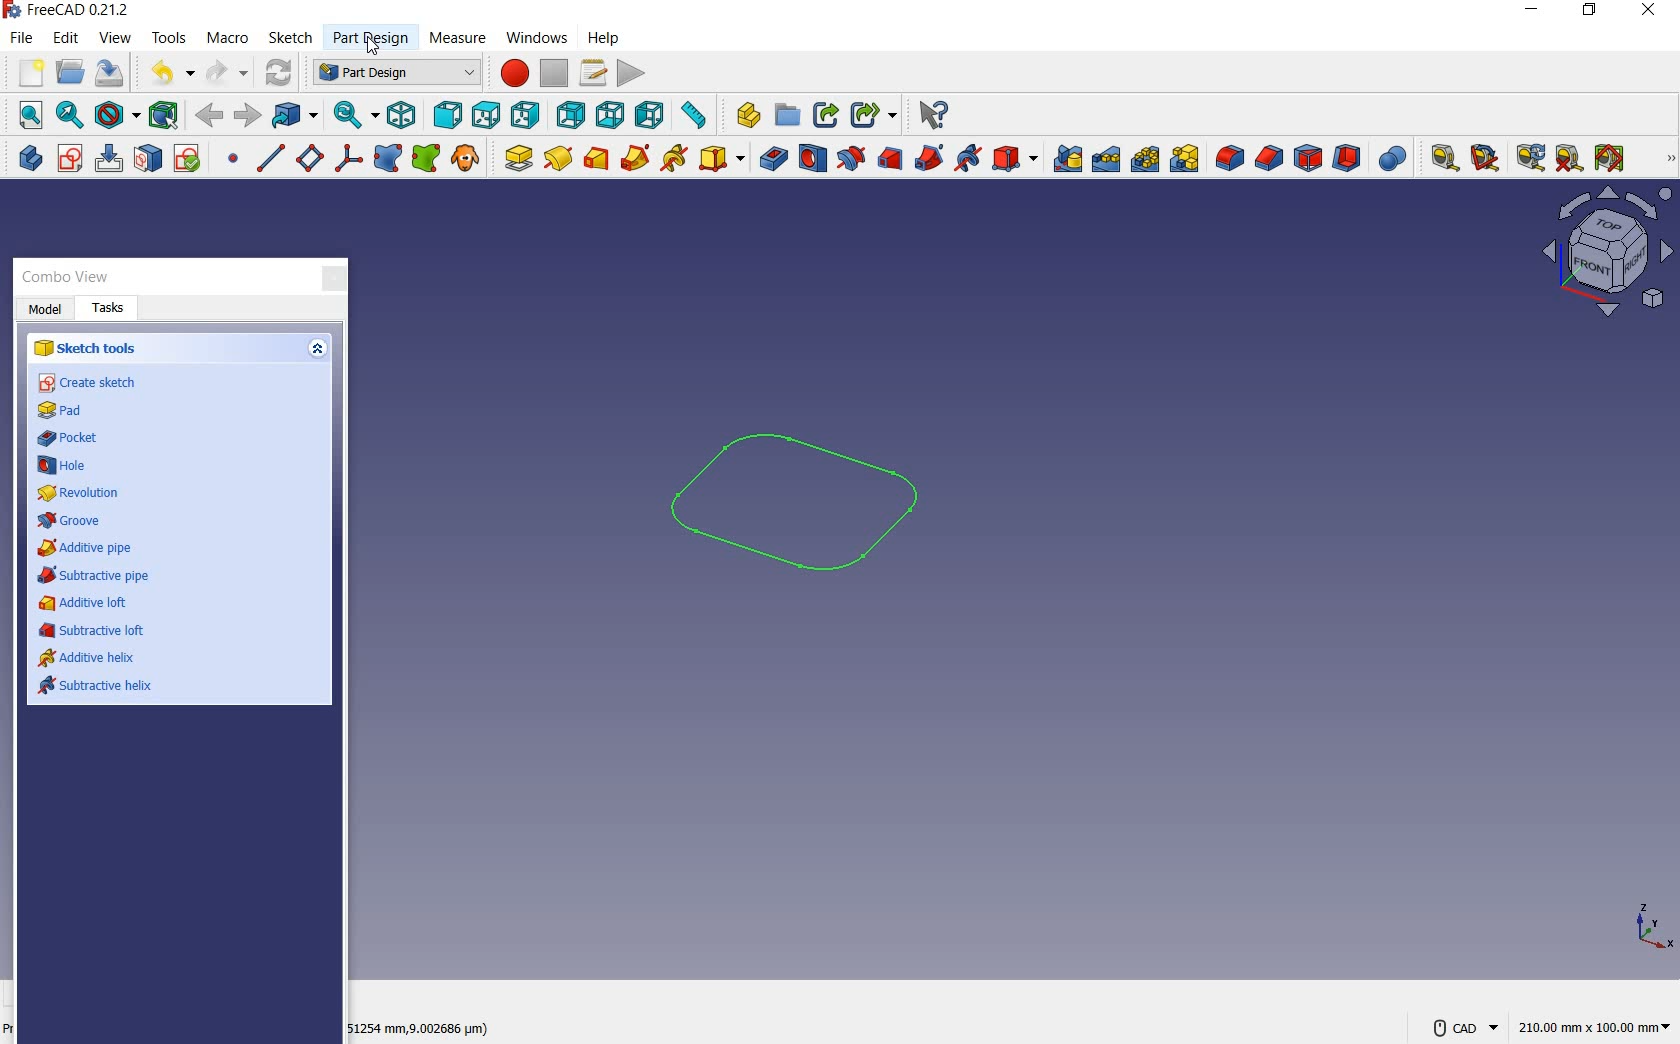 Image resolution: width=1680 pixels, height=1044 pixels. What do you see at coordinates (652, 113) in the screenshot?
I see `left` at bounding box center [652, 113].